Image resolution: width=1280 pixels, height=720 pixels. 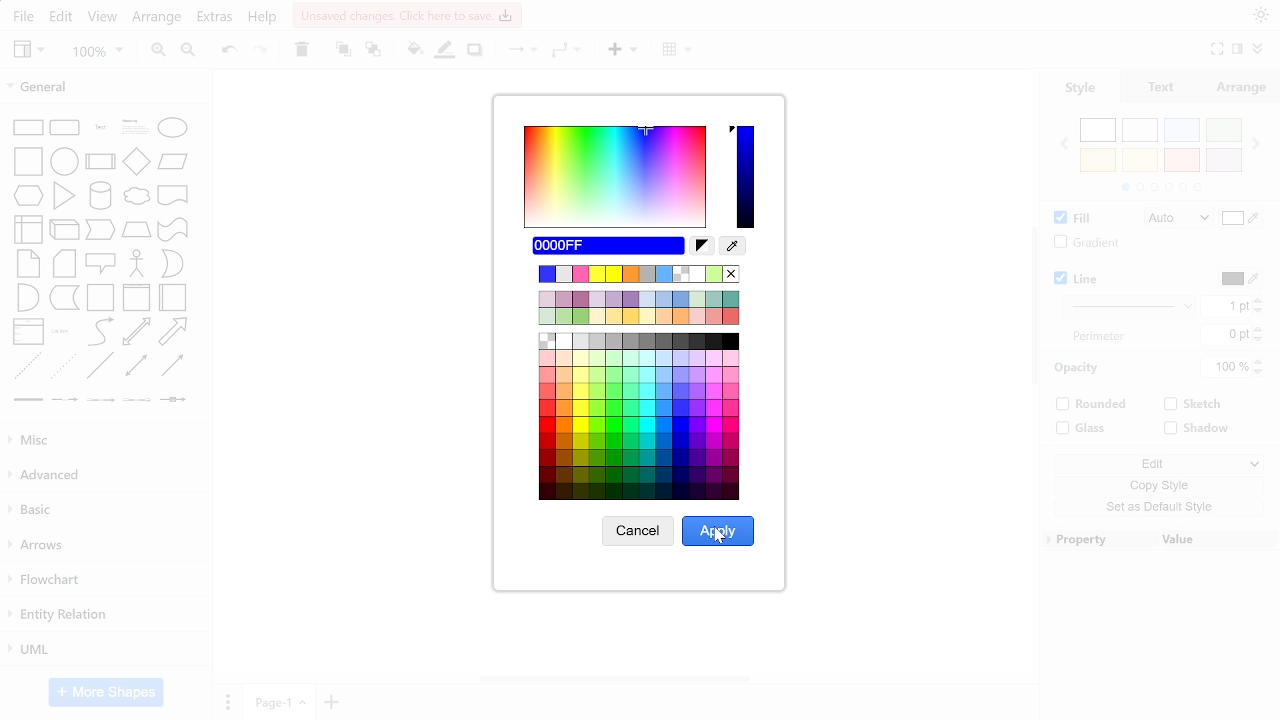 What do you see at coordinates (1131, 305) in the screenshot?
I see `line style` at bounding box center [1131, 305].